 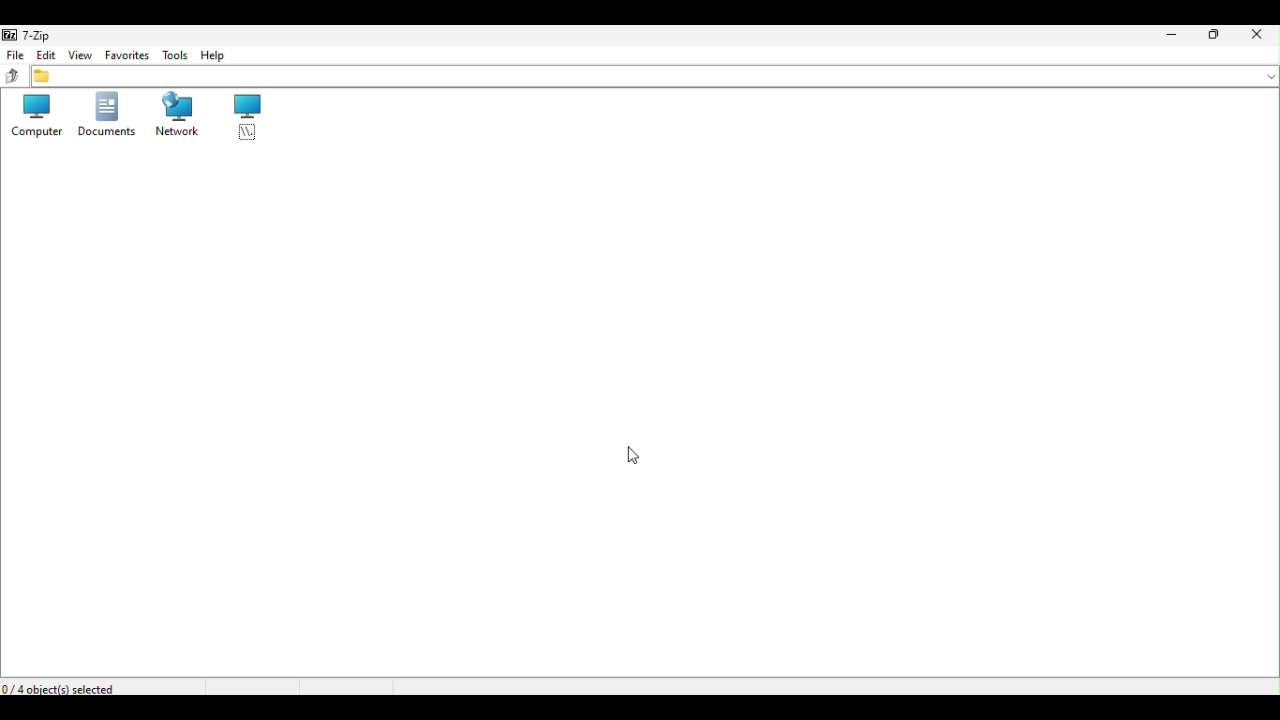 I want to click on Documents, so click(x=103, y=115).